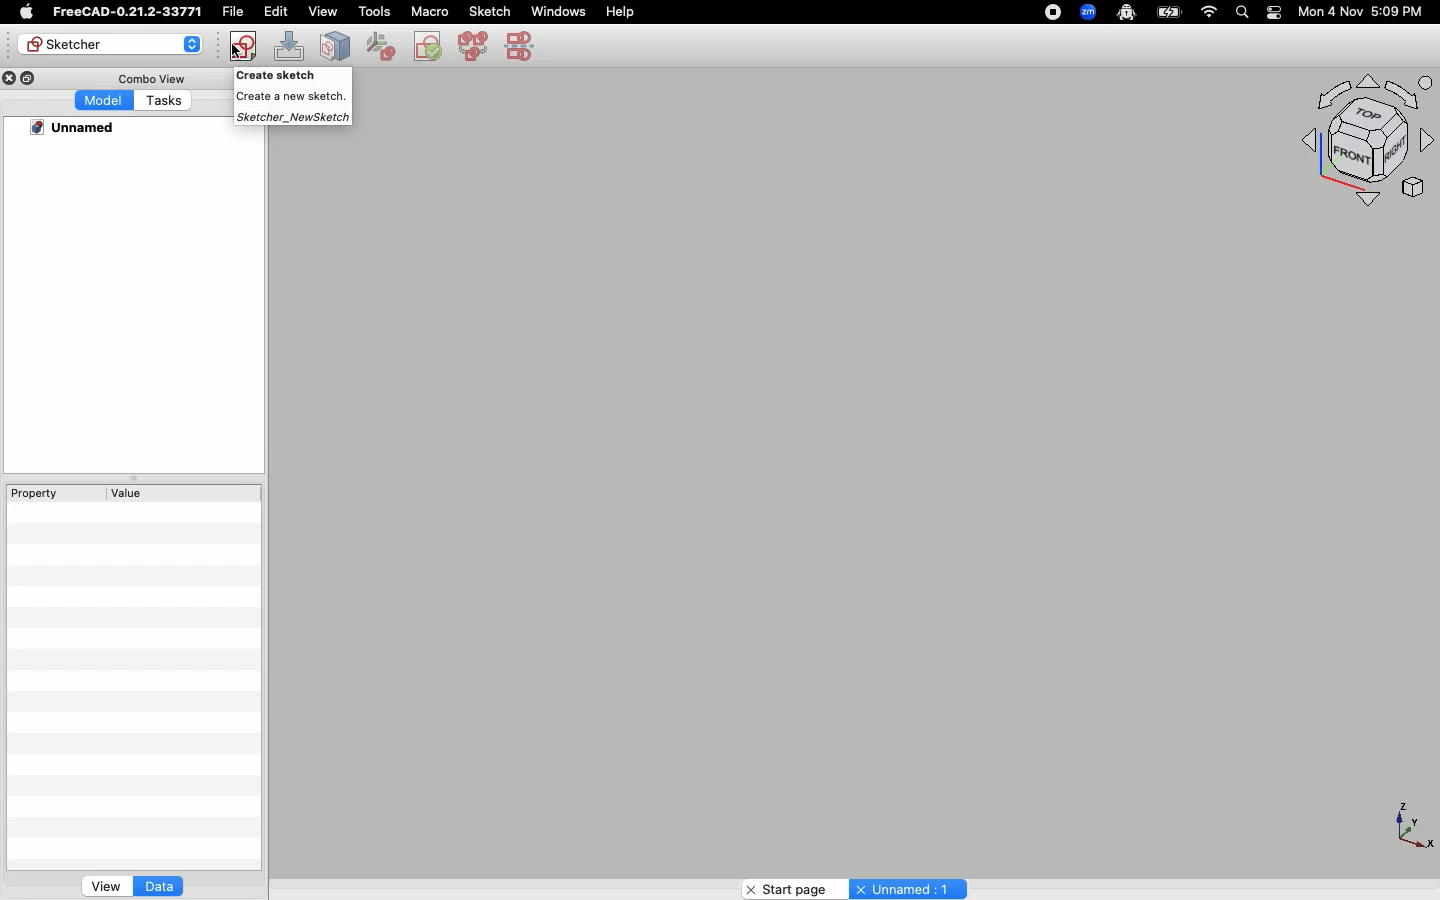 The width and height of the screenshot is (1440, 900). Describe the element at coordinates (109, 44) in the screenshot. I see `Sketcher ` at that location.